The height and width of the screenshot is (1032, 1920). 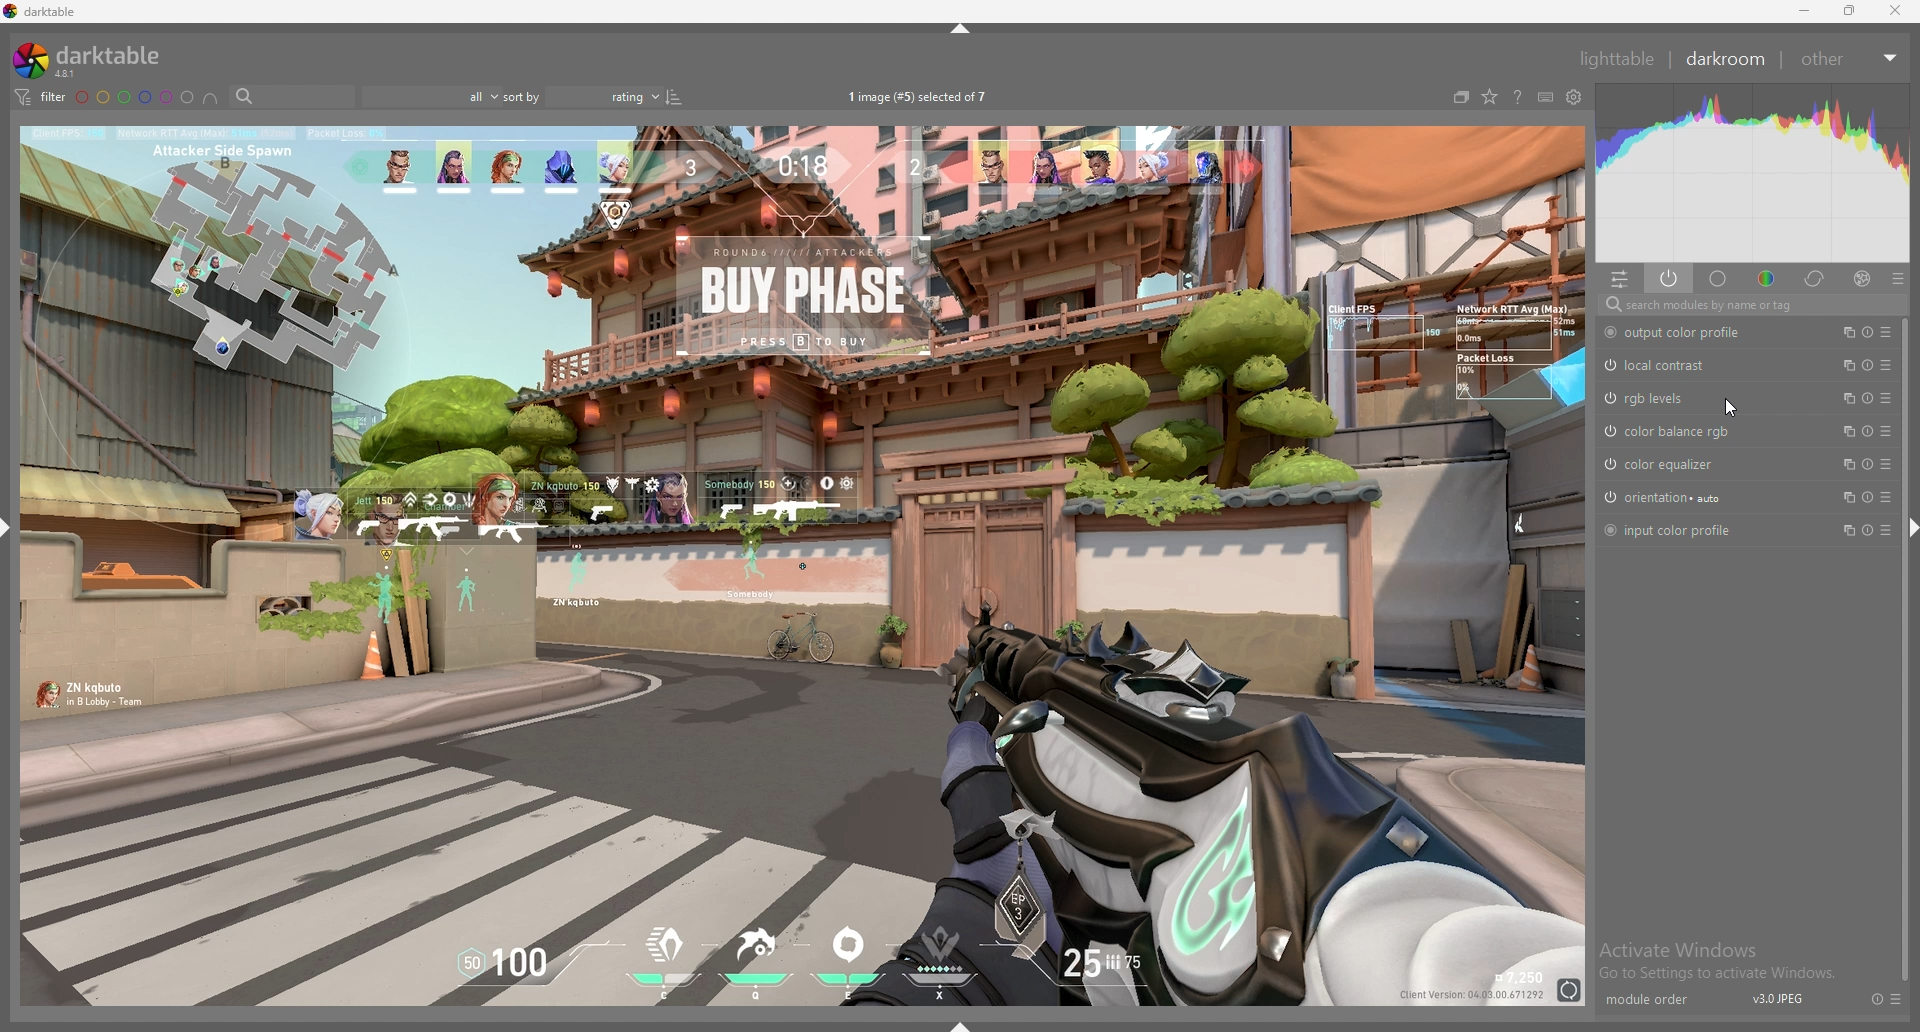 What do you see at coordinates (1866, 365) in the screenshot?
I see `reset` at bounding box center [1866, 365].